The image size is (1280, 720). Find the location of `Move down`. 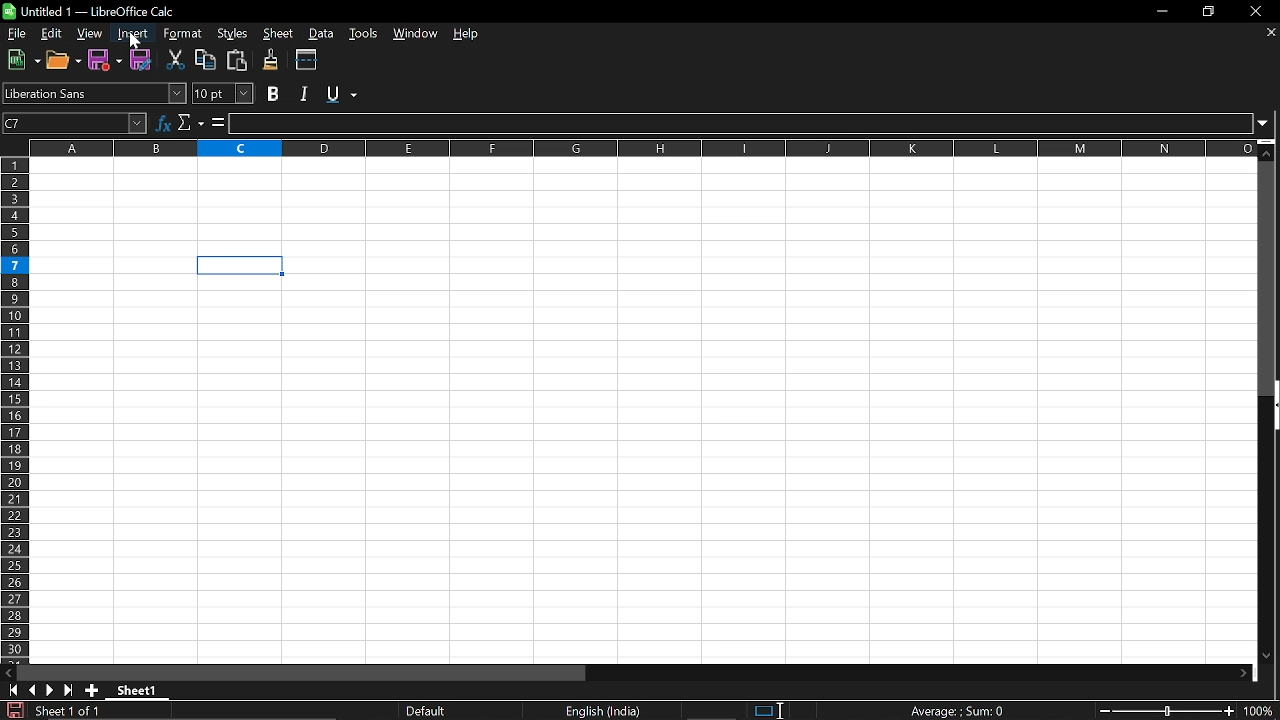

Move down is located at coordinates (1266, 657).